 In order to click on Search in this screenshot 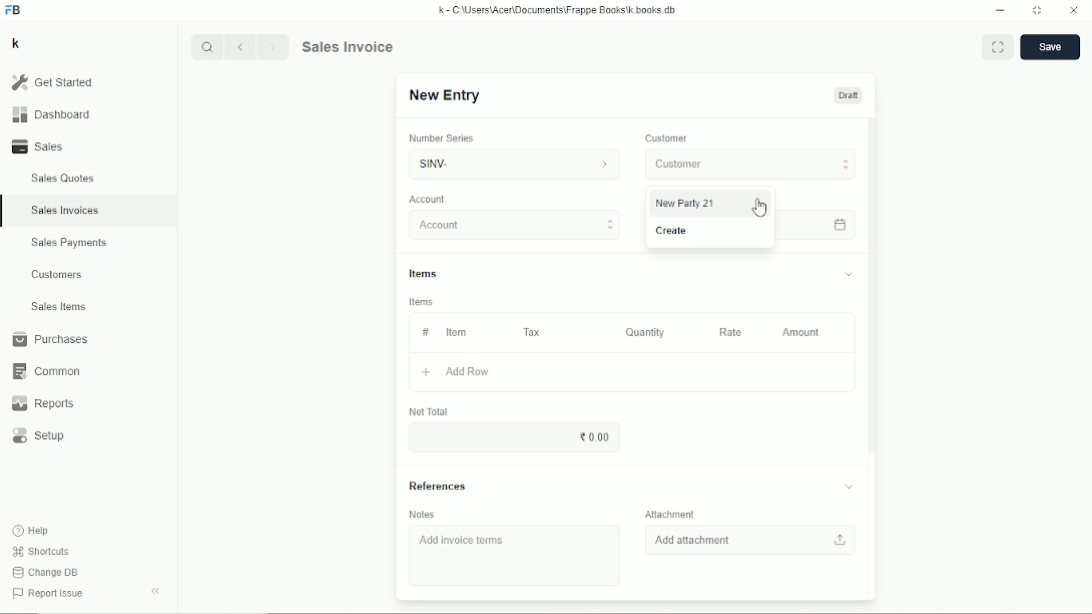, I will do `click(208, 47)`.